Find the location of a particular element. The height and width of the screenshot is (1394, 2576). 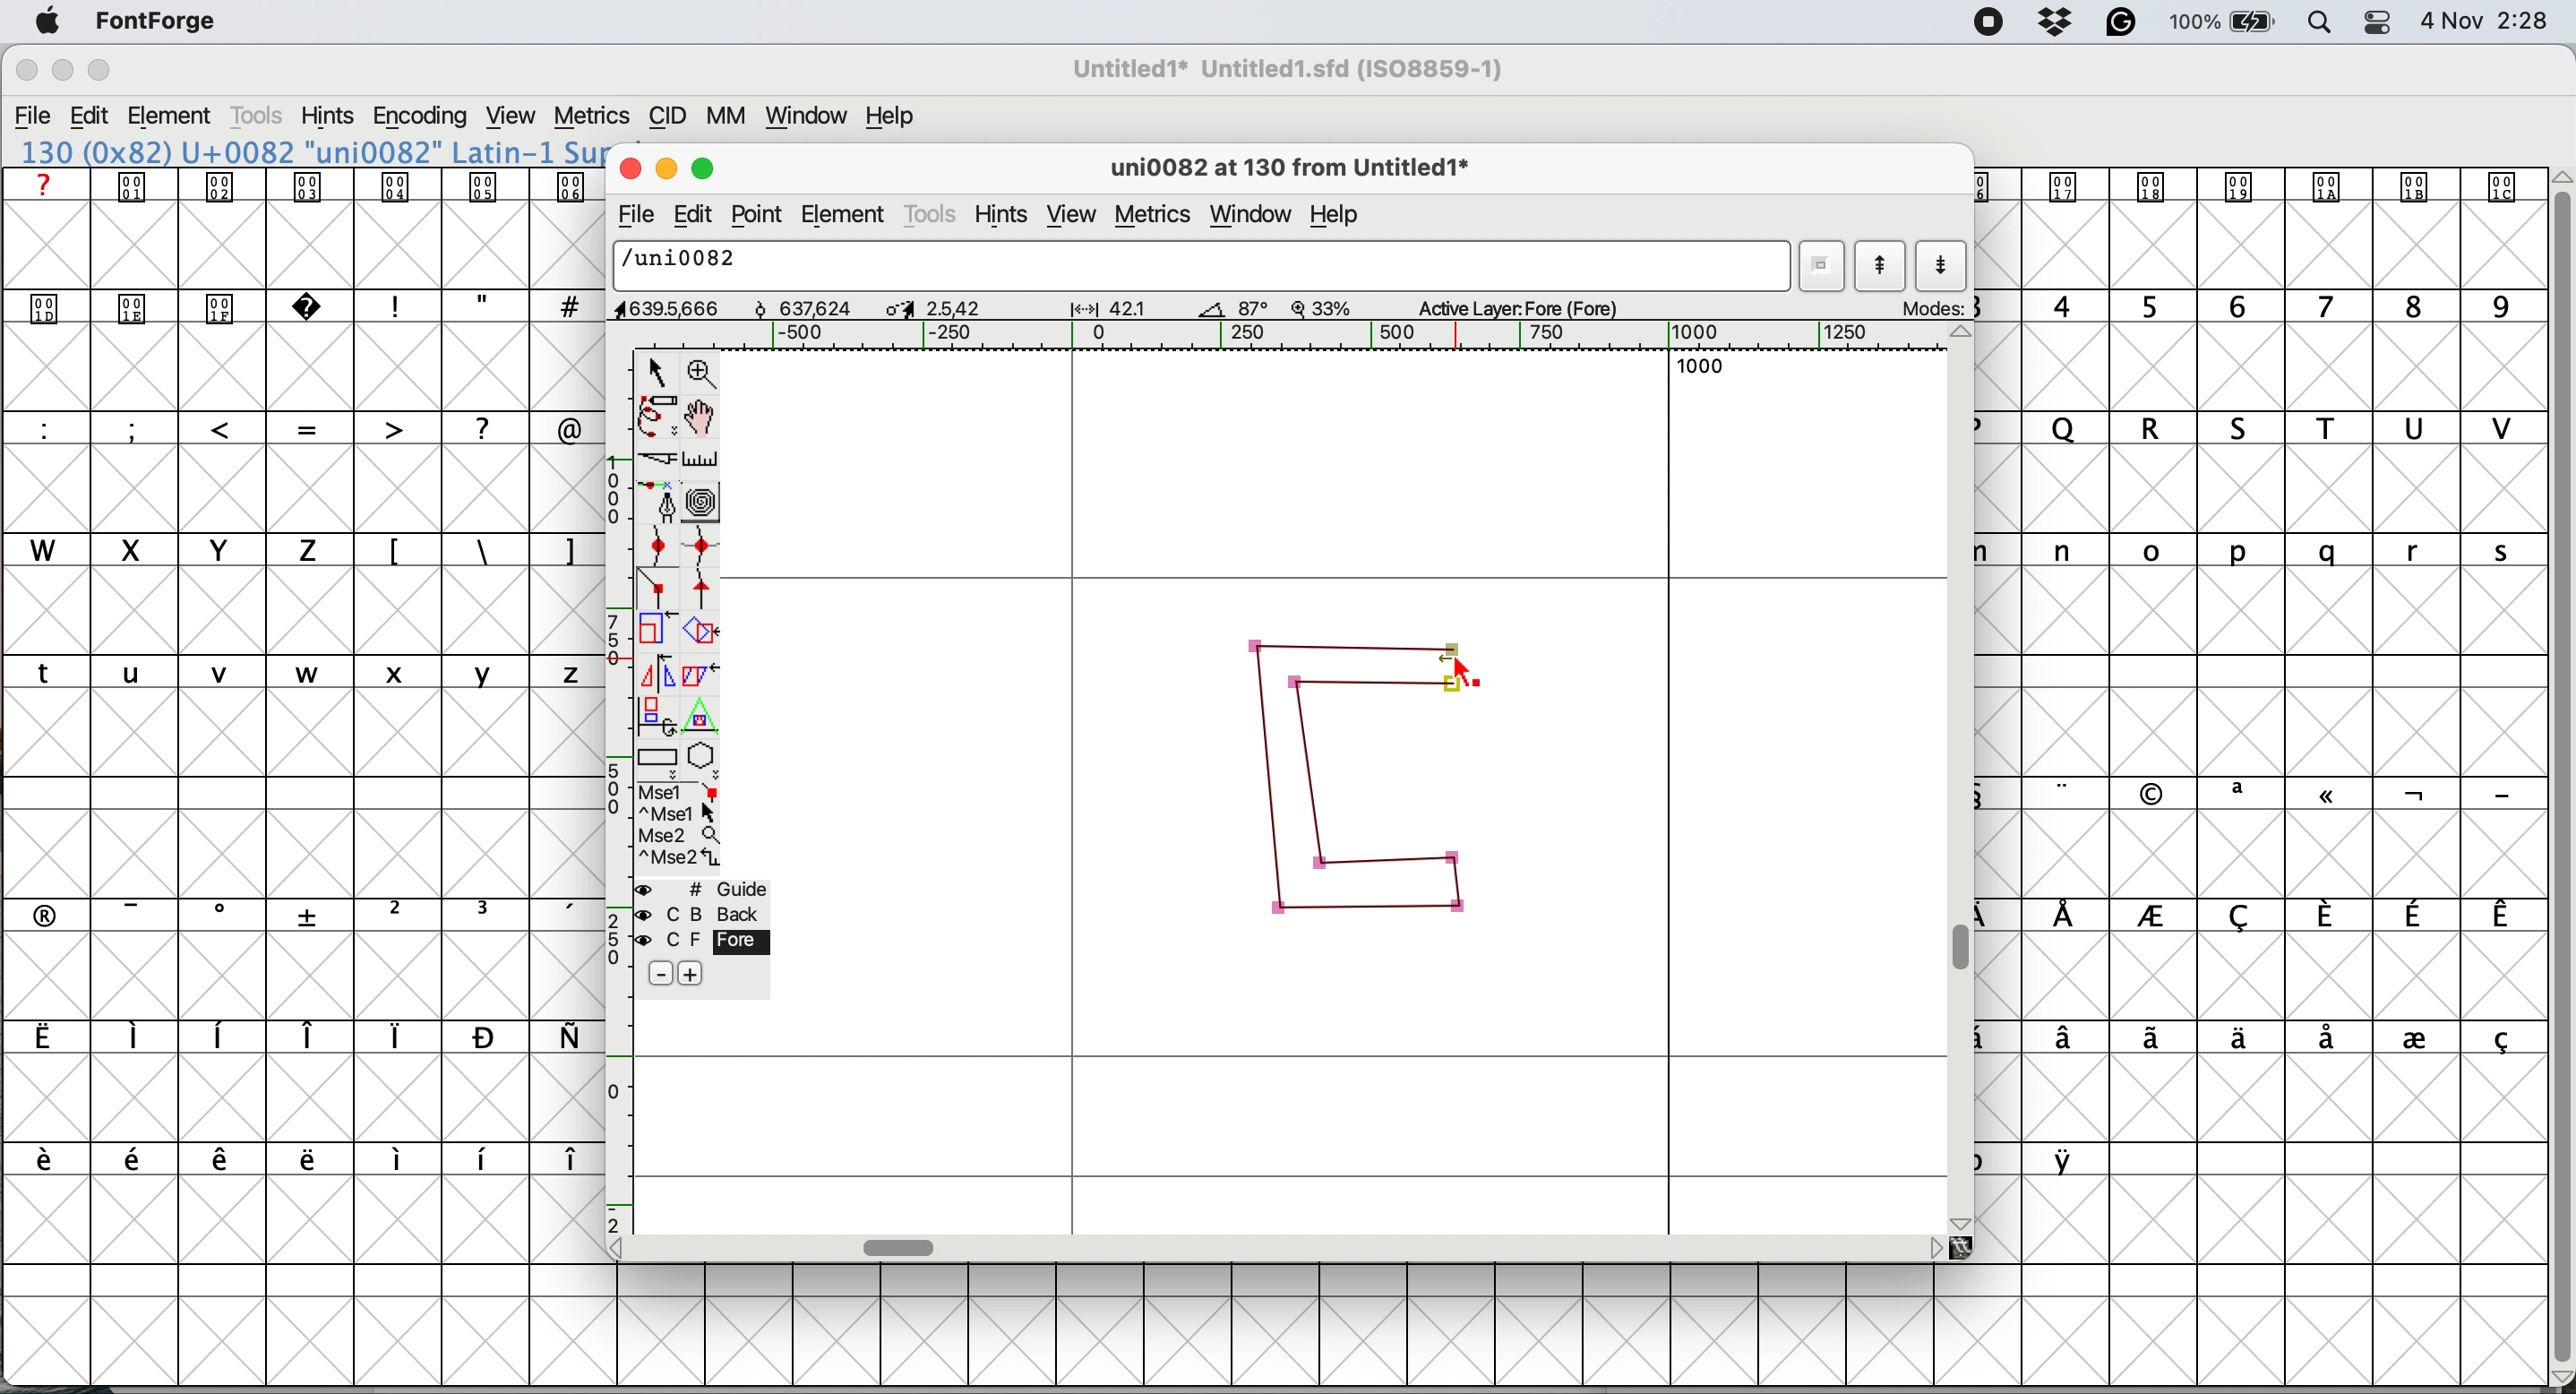

view is located at coordinates (1072, 216).